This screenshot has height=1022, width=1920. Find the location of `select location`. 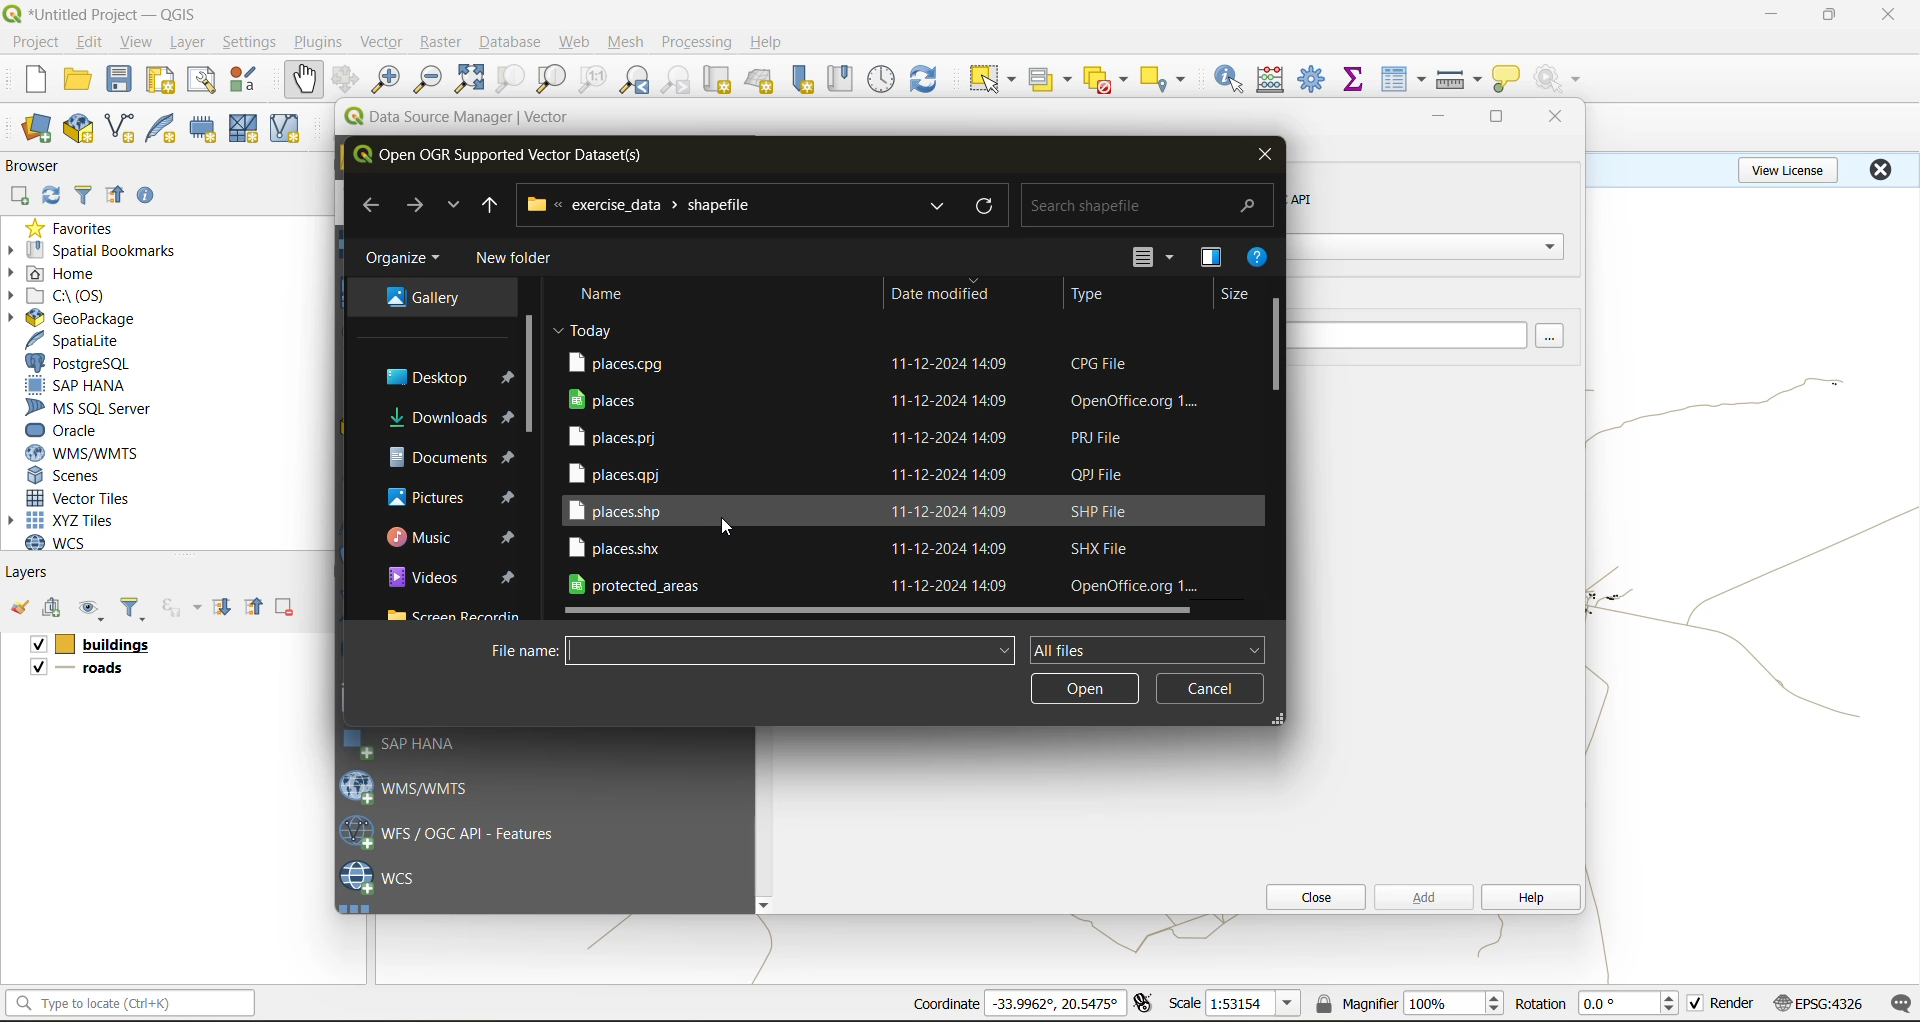

select location is located at coordinates (1169, 77).